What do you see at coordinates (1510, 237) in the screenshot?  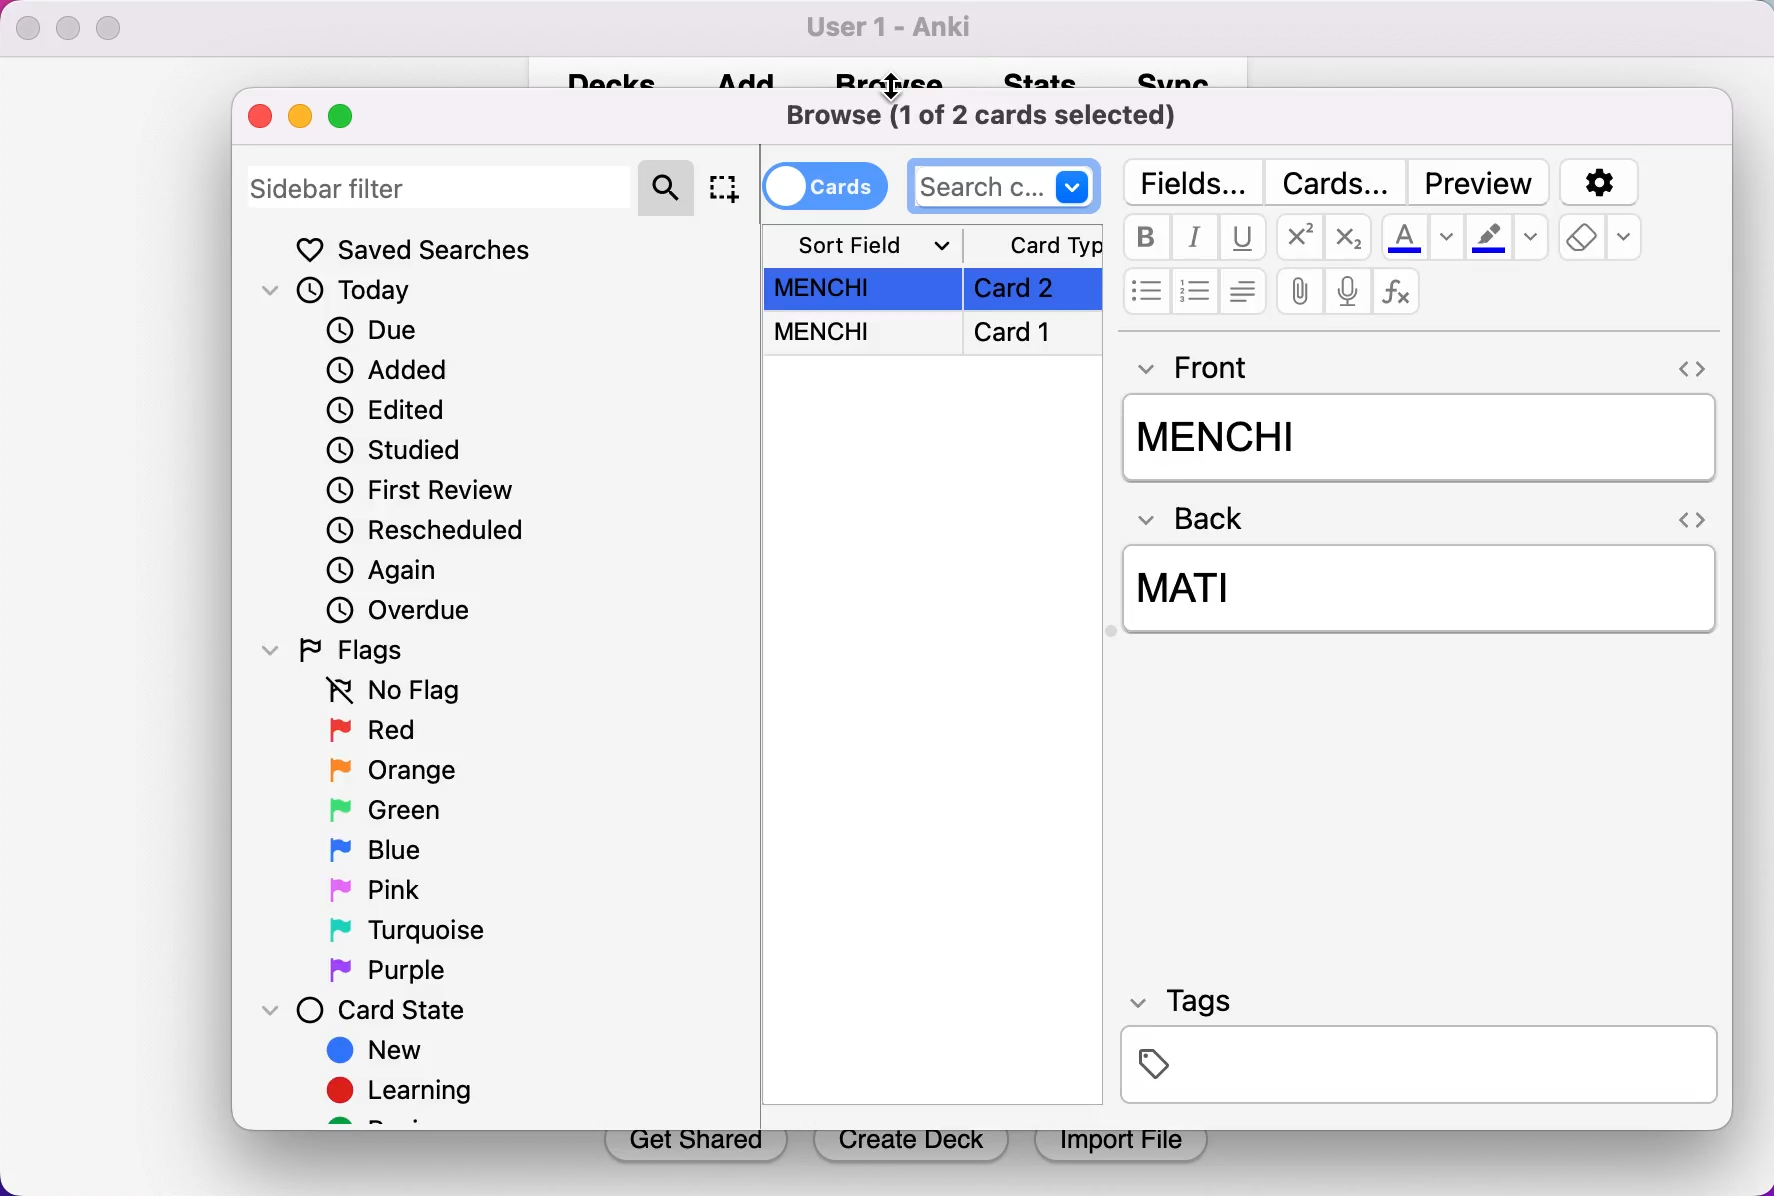 I see `text highlight color` at bounding box center [1510, 237].